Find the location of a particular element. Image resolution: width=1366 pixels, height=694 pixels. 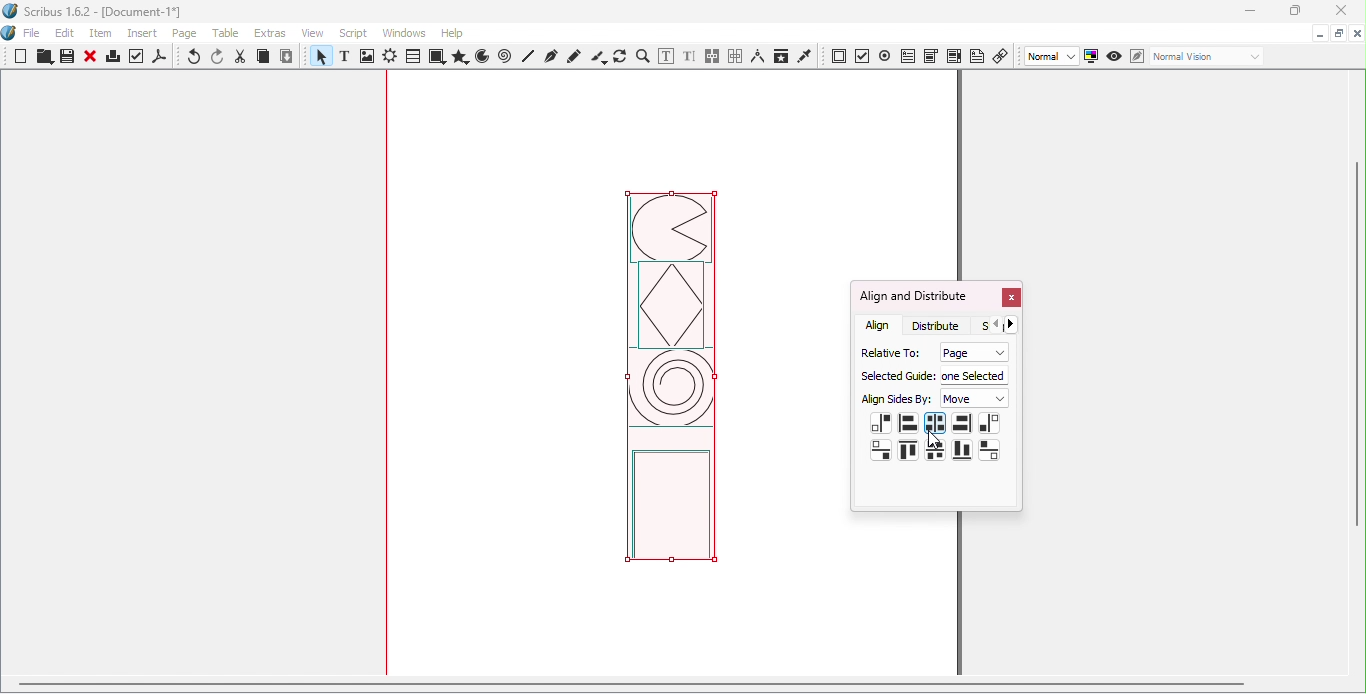

Close document is located at coordinates (1357, 34).